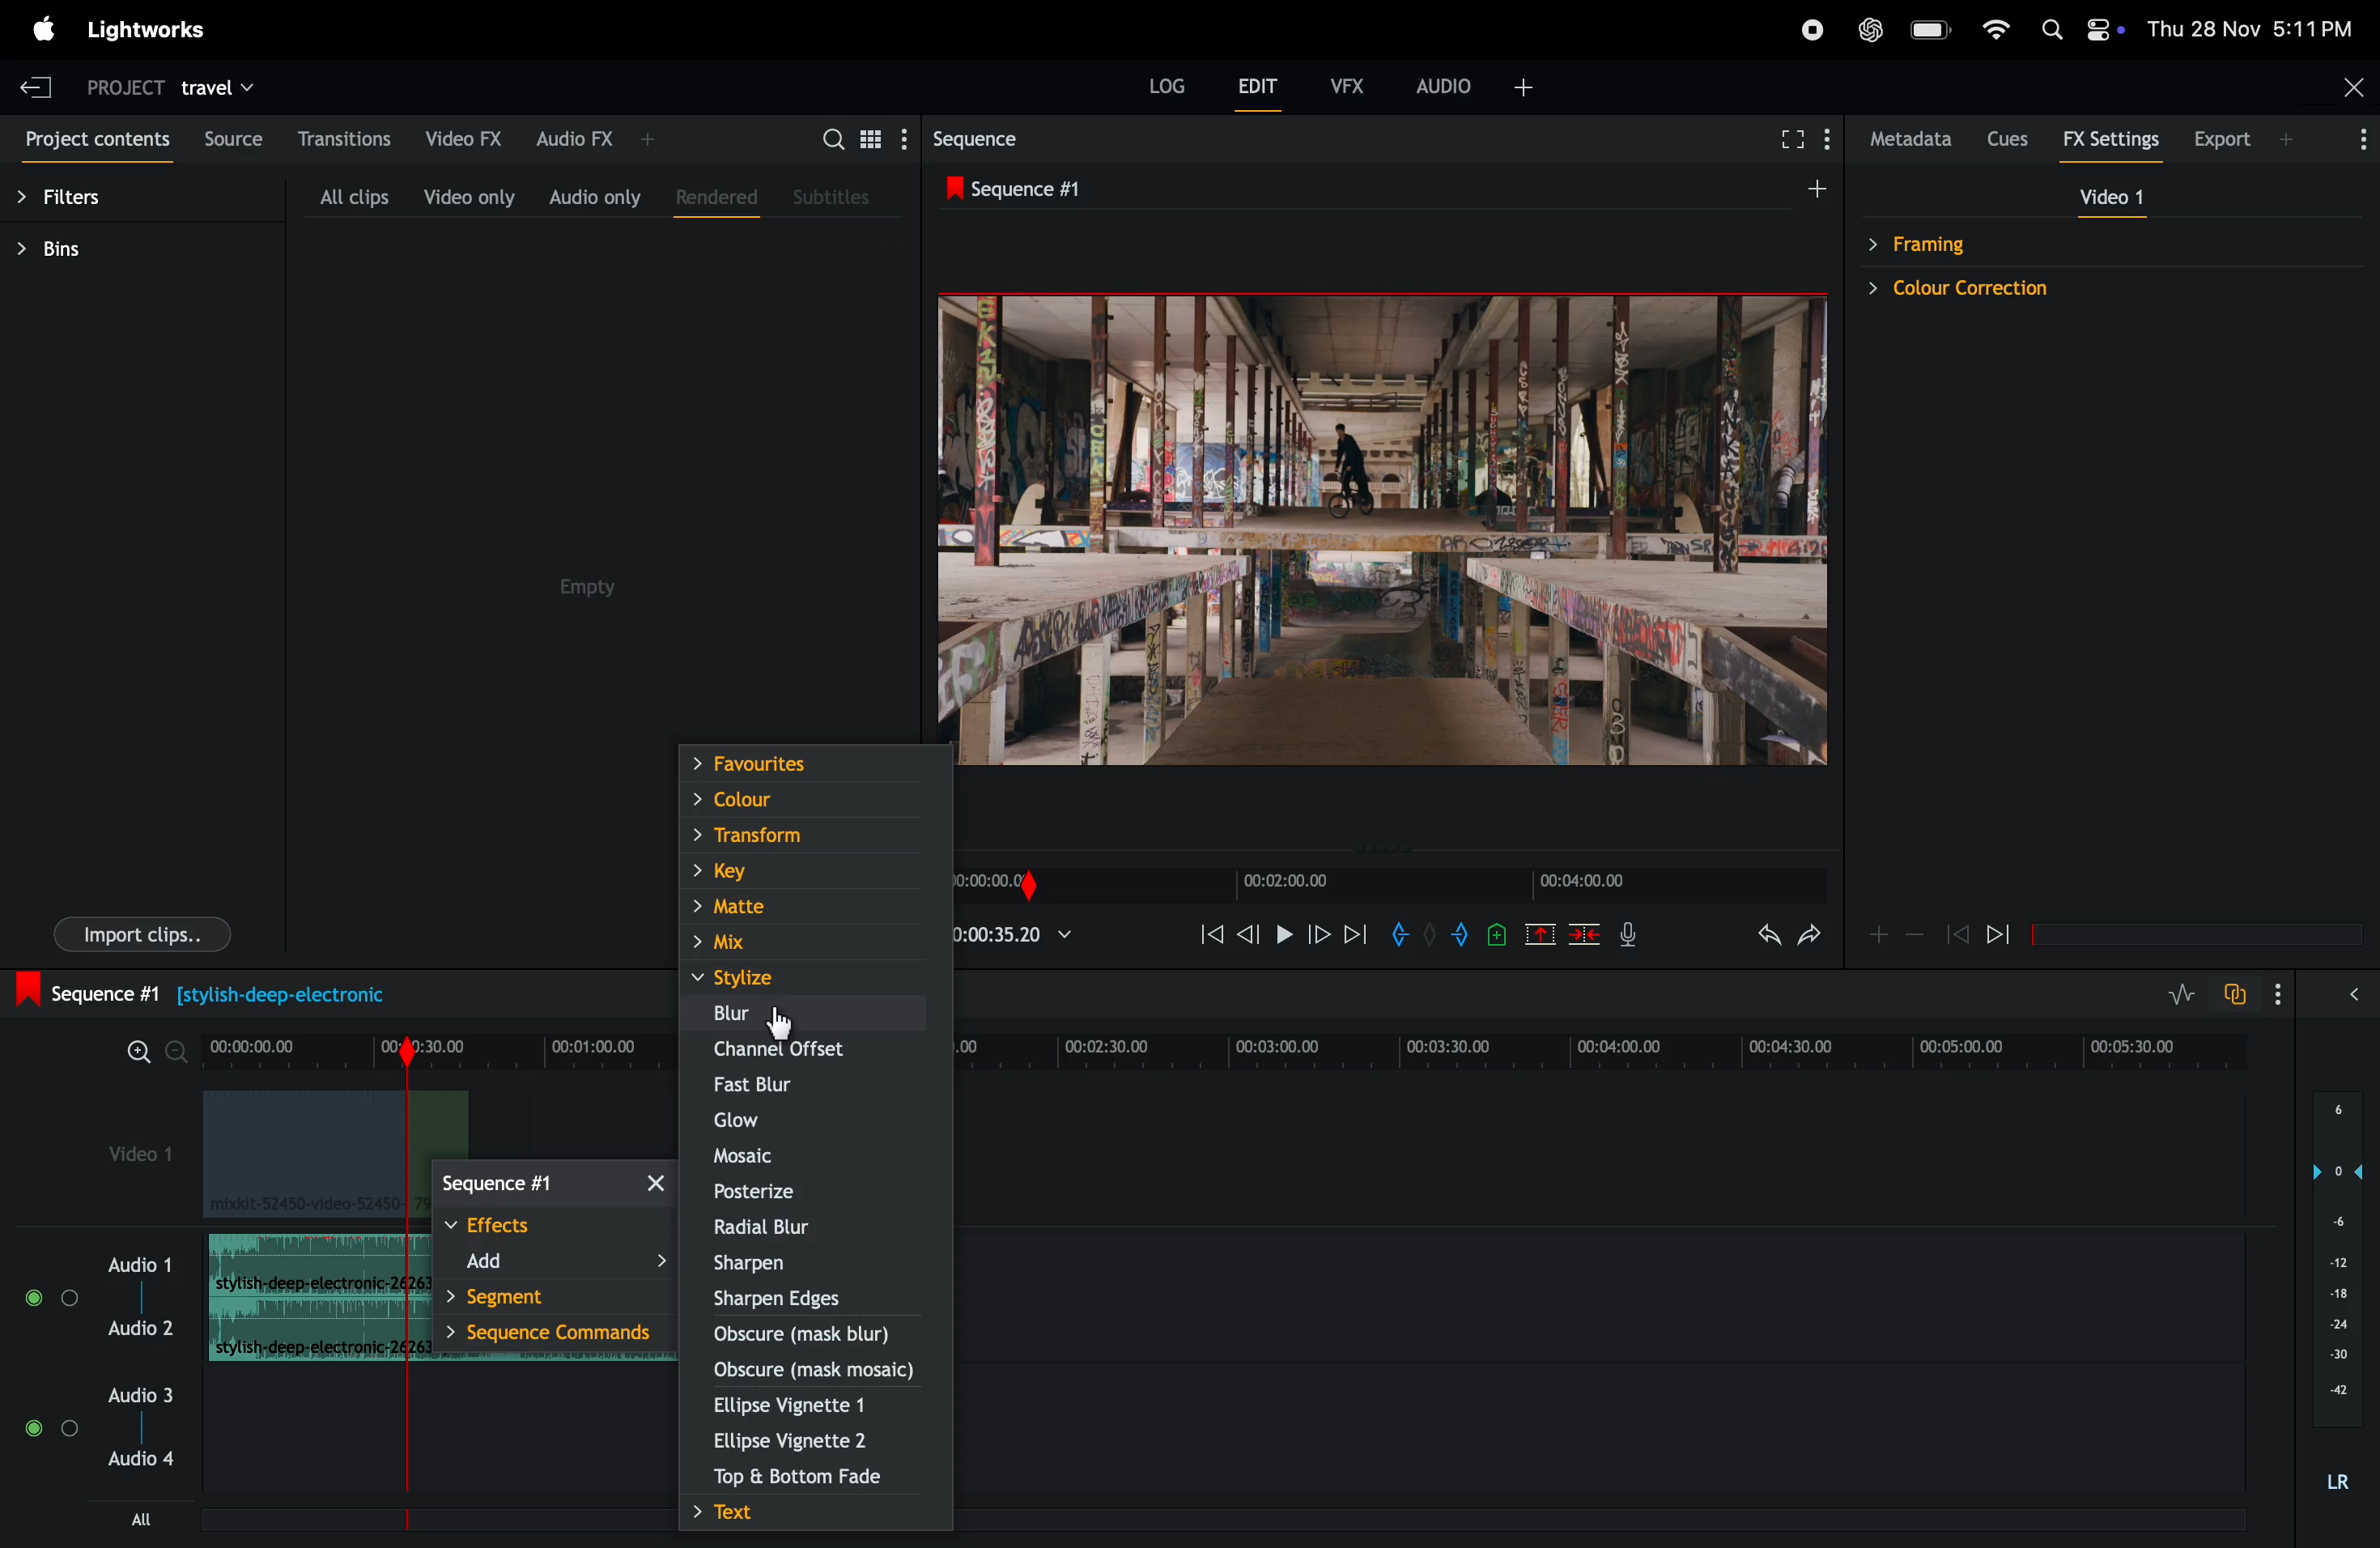 The height and width of the screenshot is (1548, 2380). I want to click on Mouse Cursor, so click(775, 1021).